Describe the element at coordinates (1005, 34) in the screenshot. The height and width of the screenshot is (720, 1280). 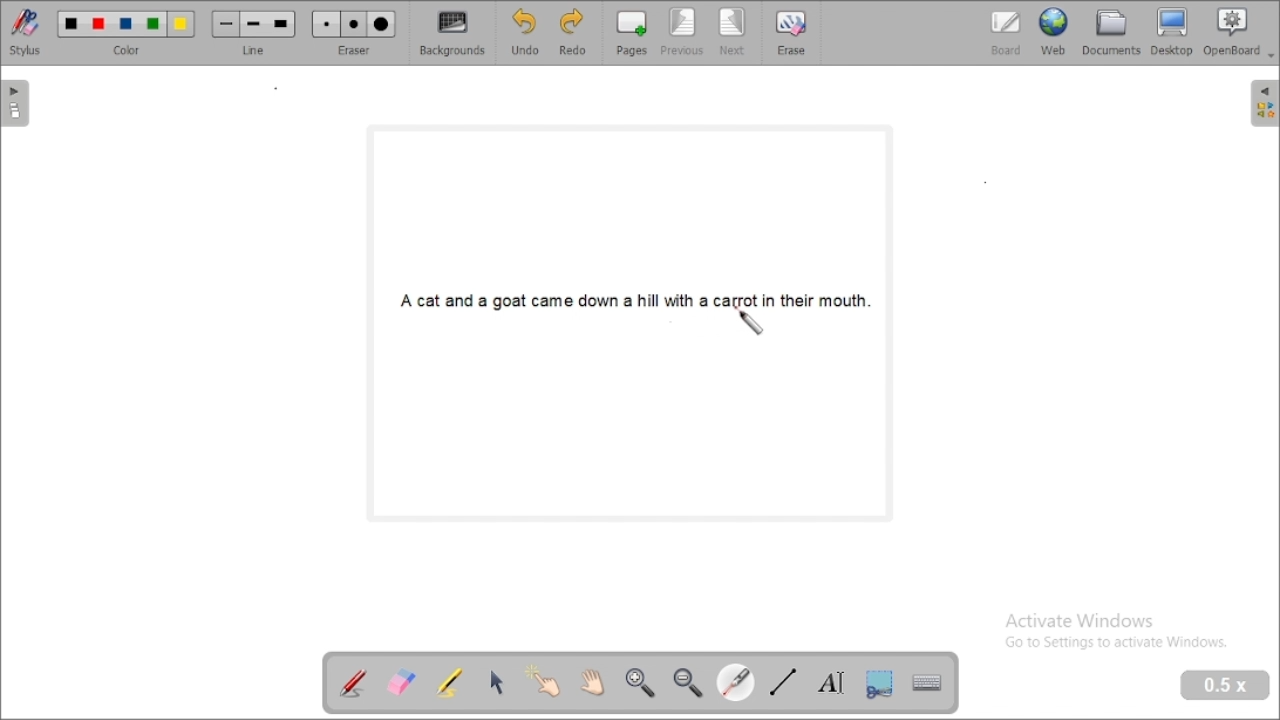
I see `board` at that location.